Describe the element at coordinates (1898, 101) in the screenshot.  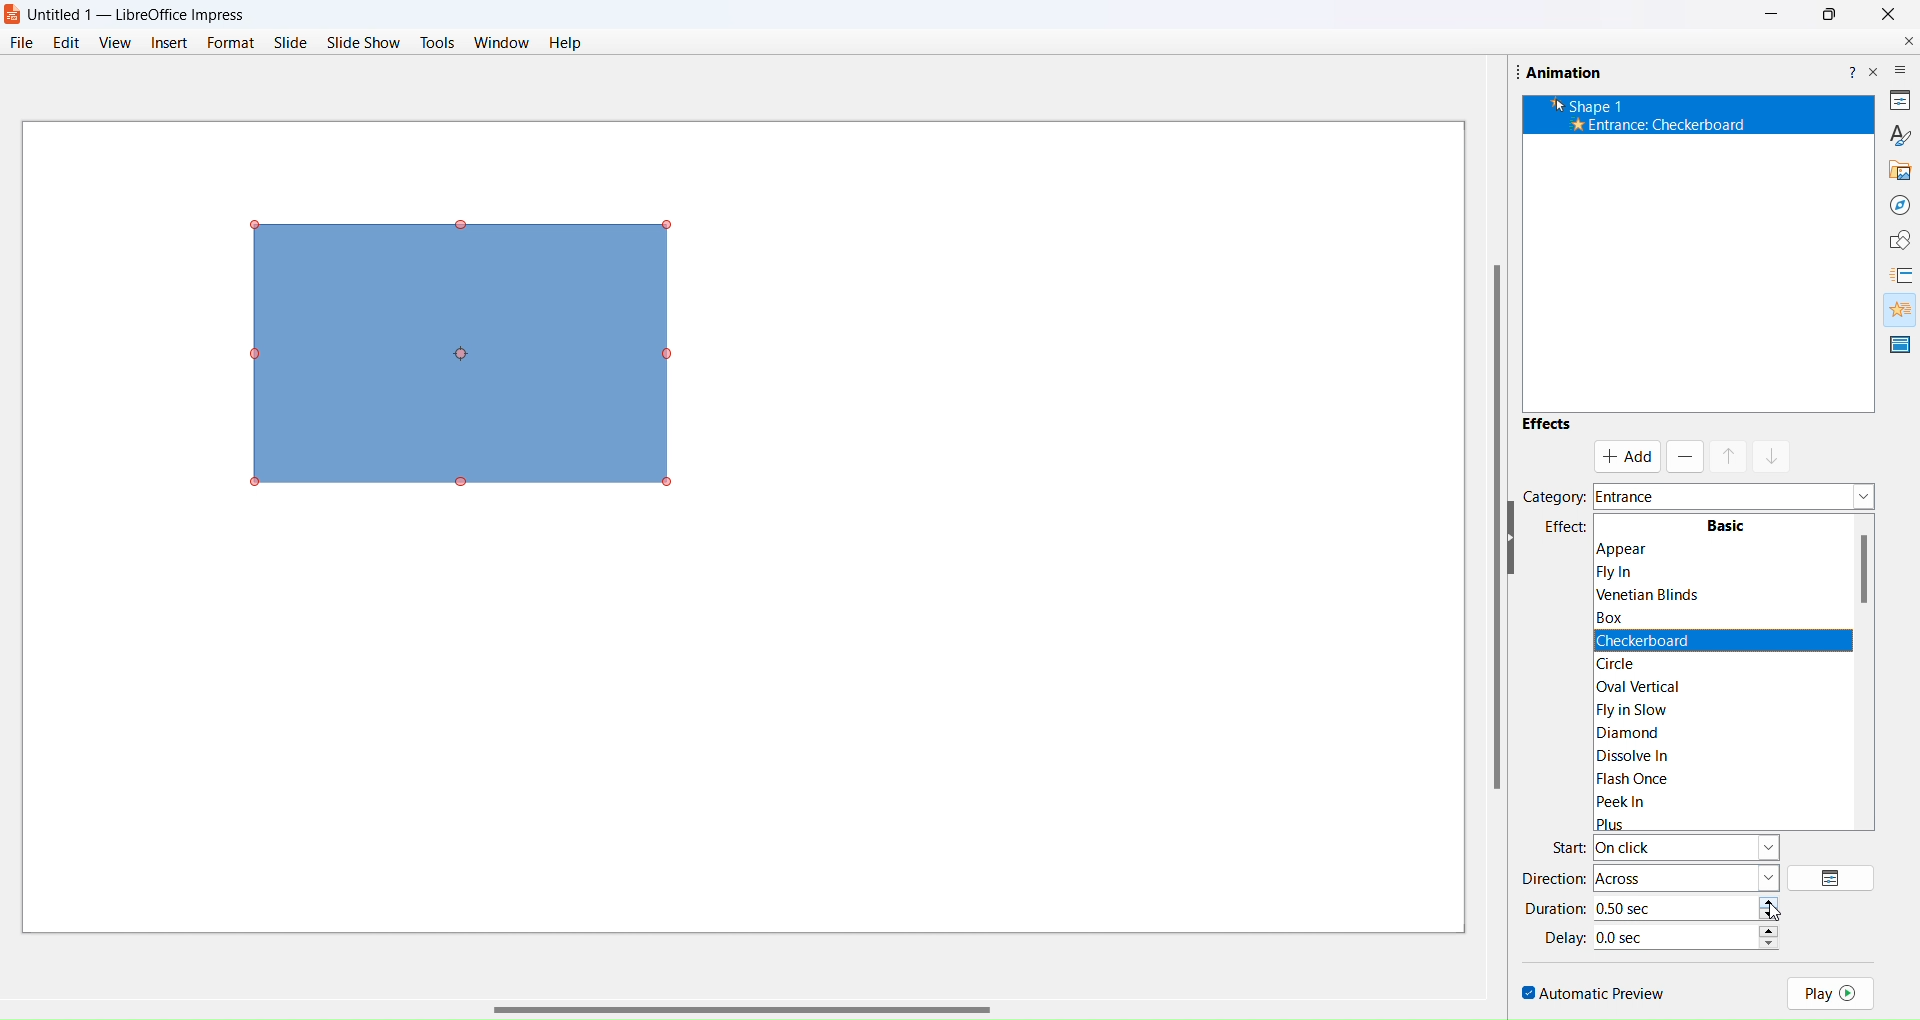
I see `properties` at that location.